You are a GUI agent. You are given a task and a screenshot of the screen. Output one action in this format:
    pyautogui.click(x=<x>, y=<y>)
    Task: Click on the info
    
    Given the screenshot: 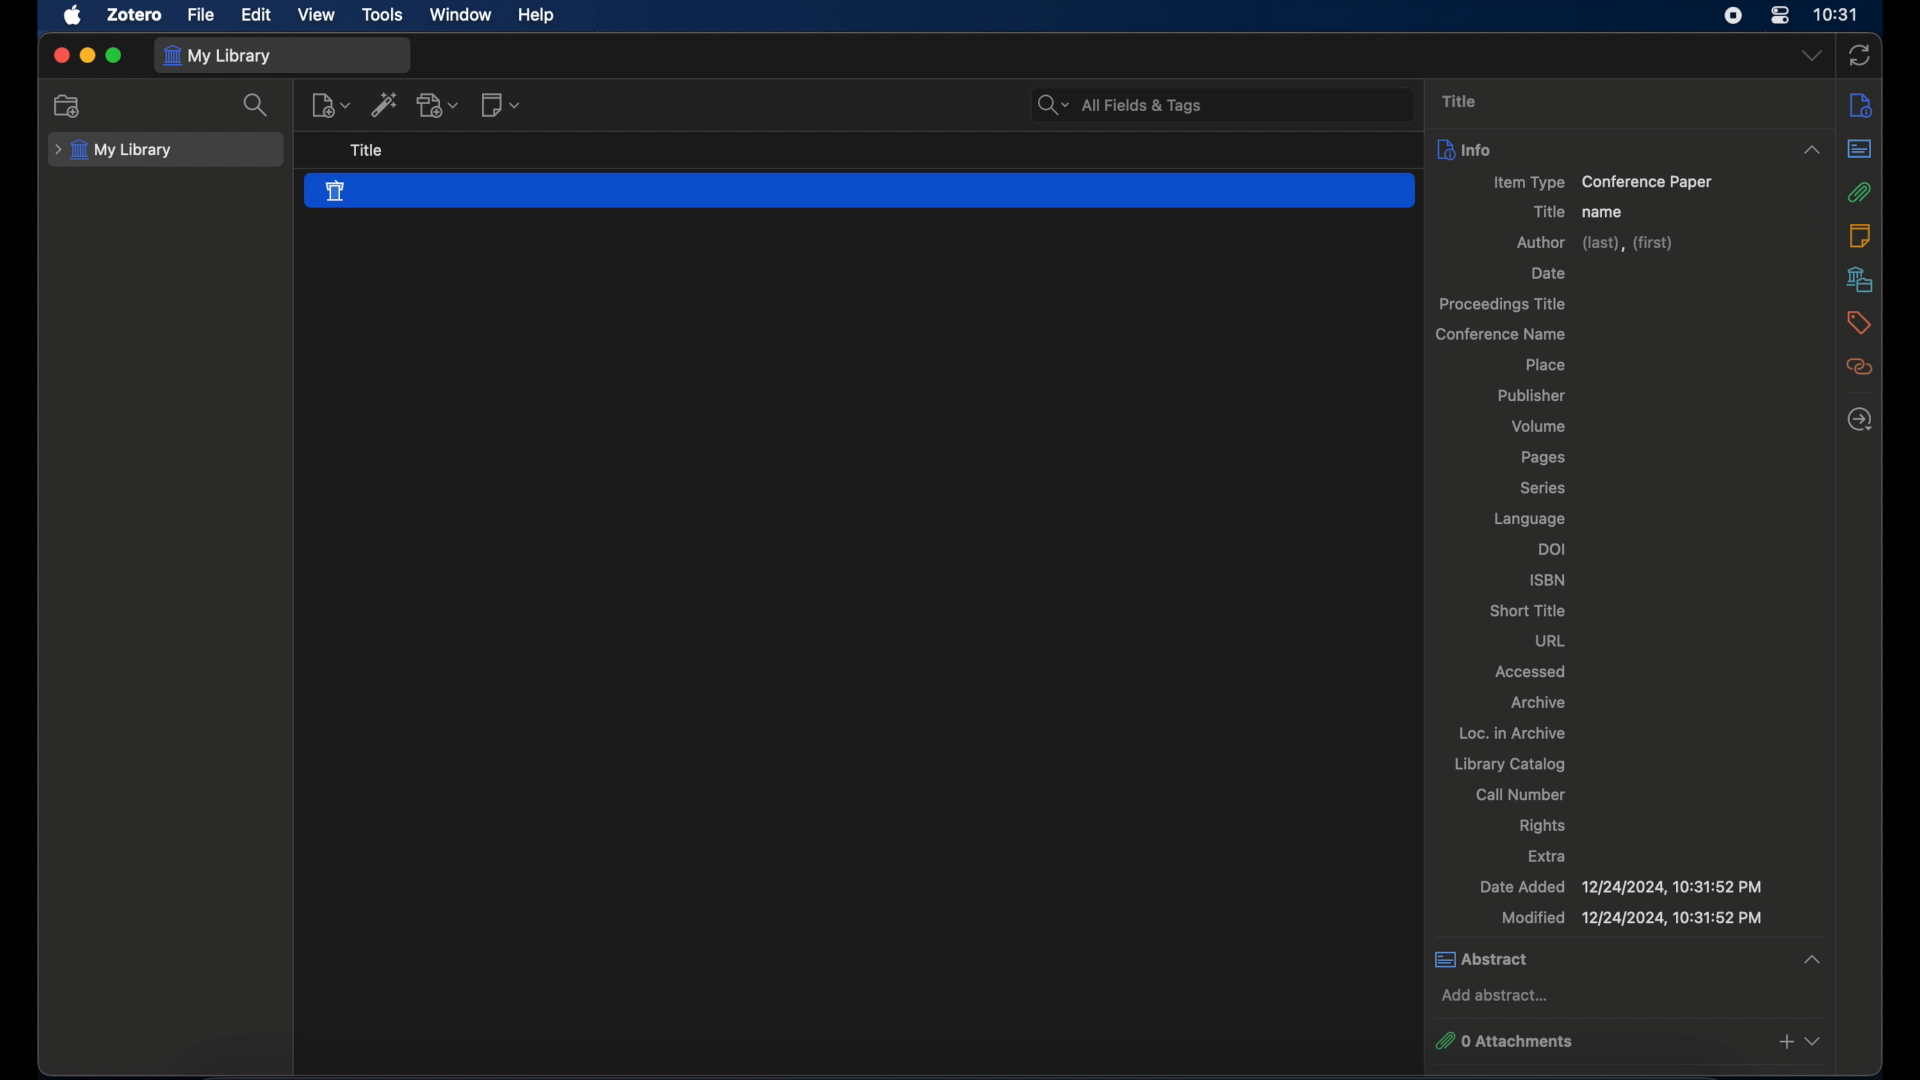 What is the action you would take?
    pyautogui.click(x=1861, y=104)
    